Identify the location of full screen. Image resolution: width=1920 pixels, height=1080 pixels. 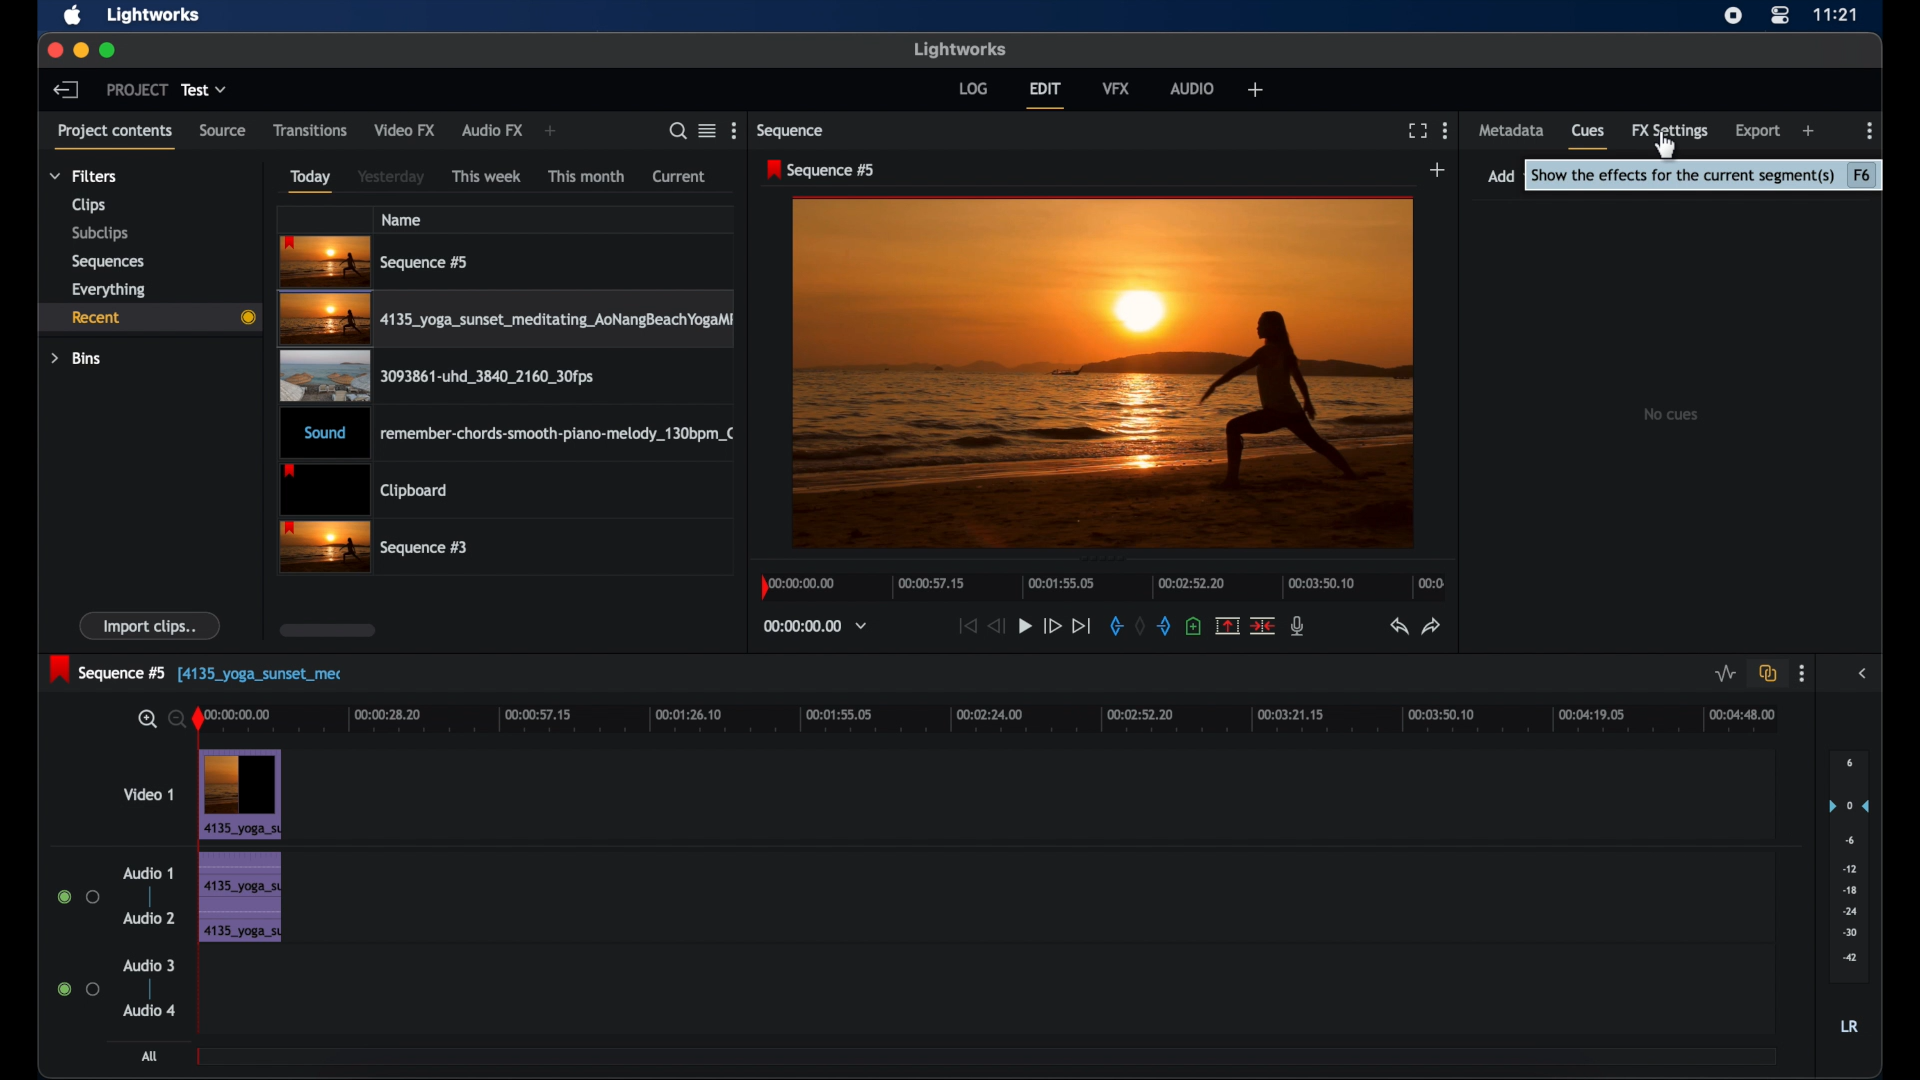
(1417, 131).